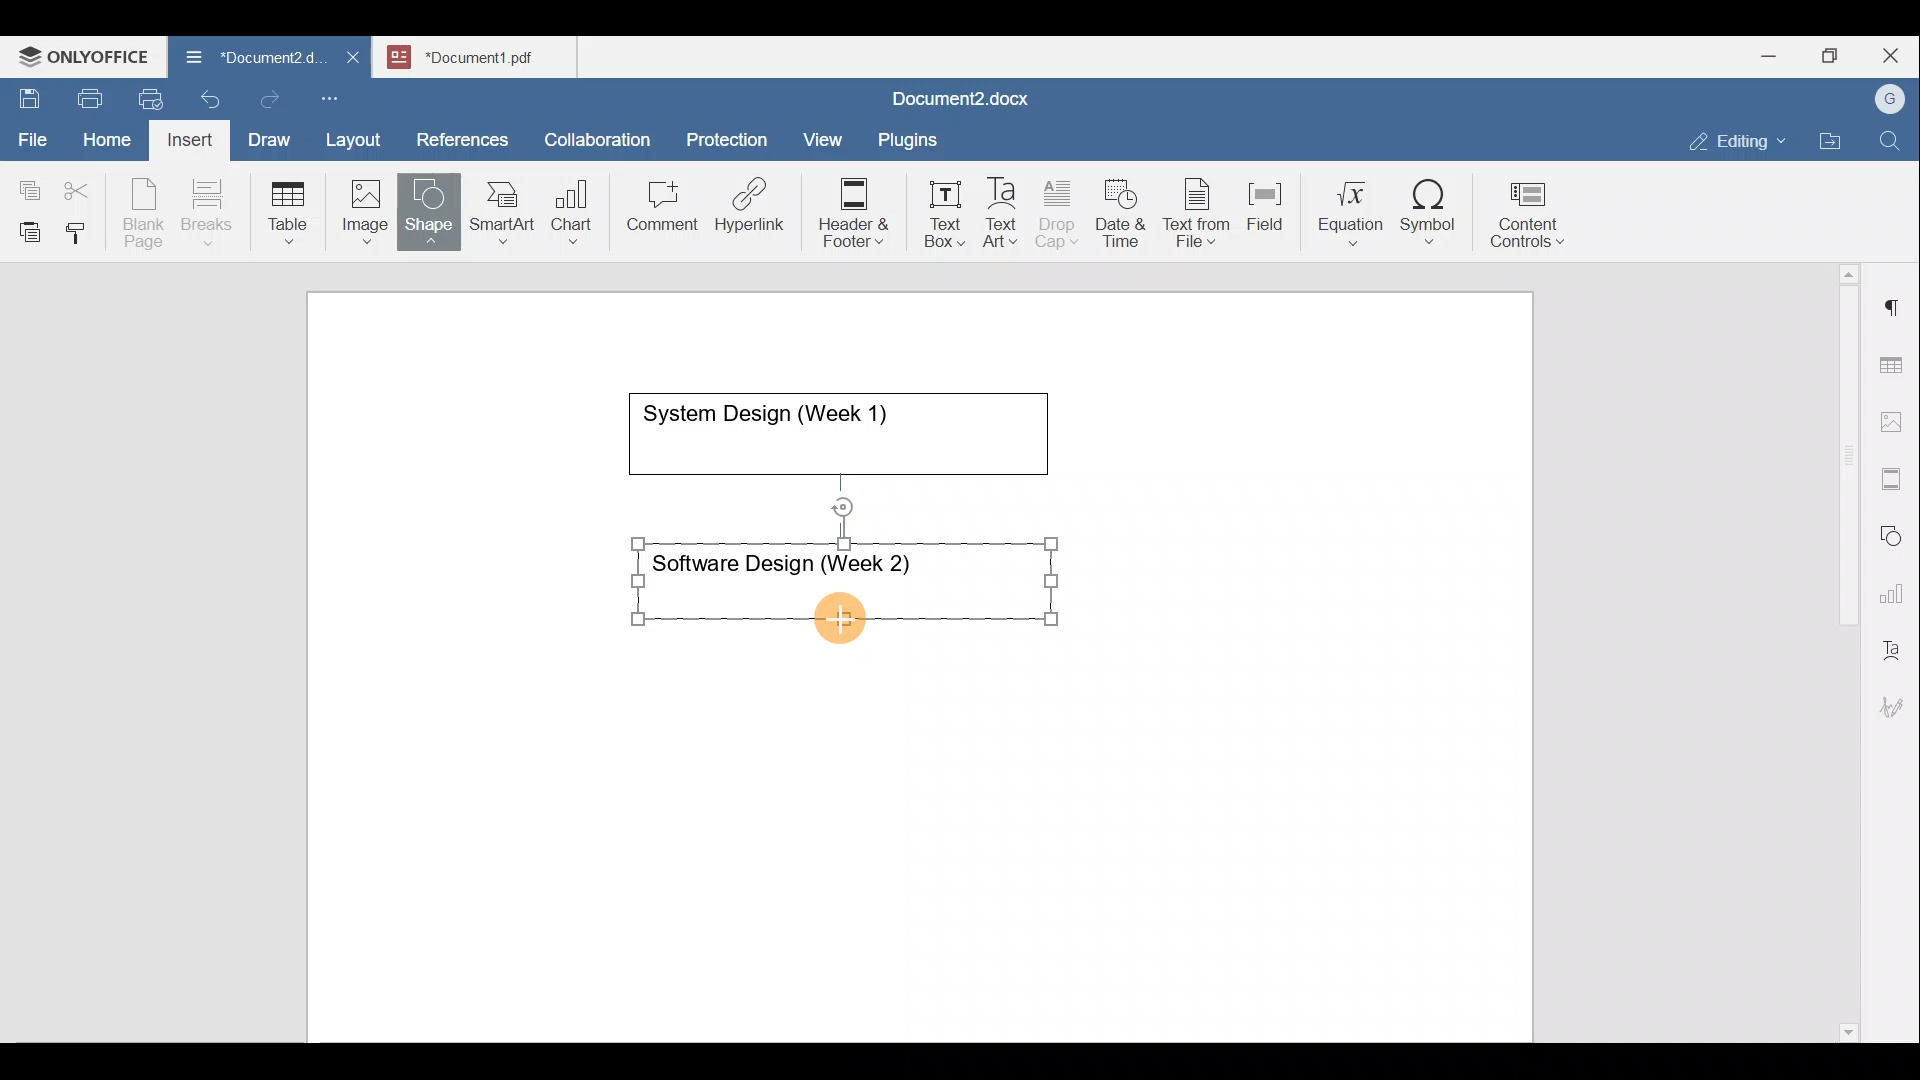 Image resolution: width=1920 pixels, height=1080 pixels. What do you see at coordinates (1200, 211) in the screenshot?
I see `Text from file` at bounding box center [1200, 211].